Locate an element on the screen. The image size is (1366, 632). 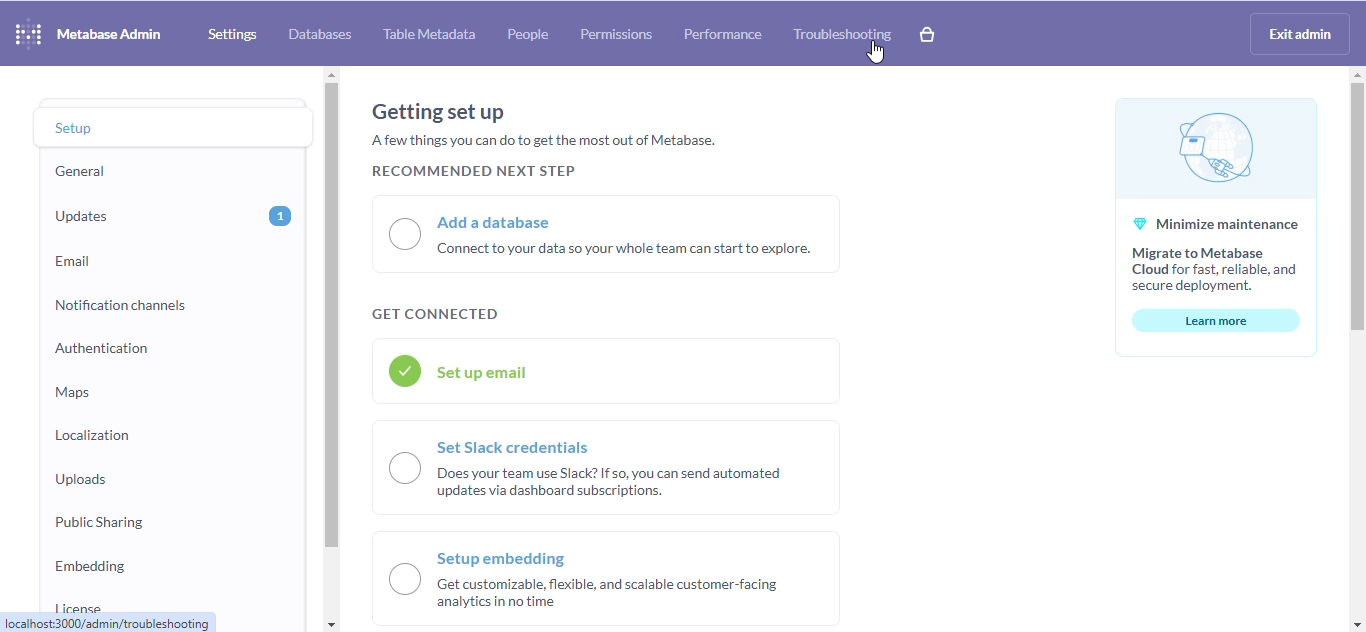
troubleshooting is located at coordinates (843, 35).